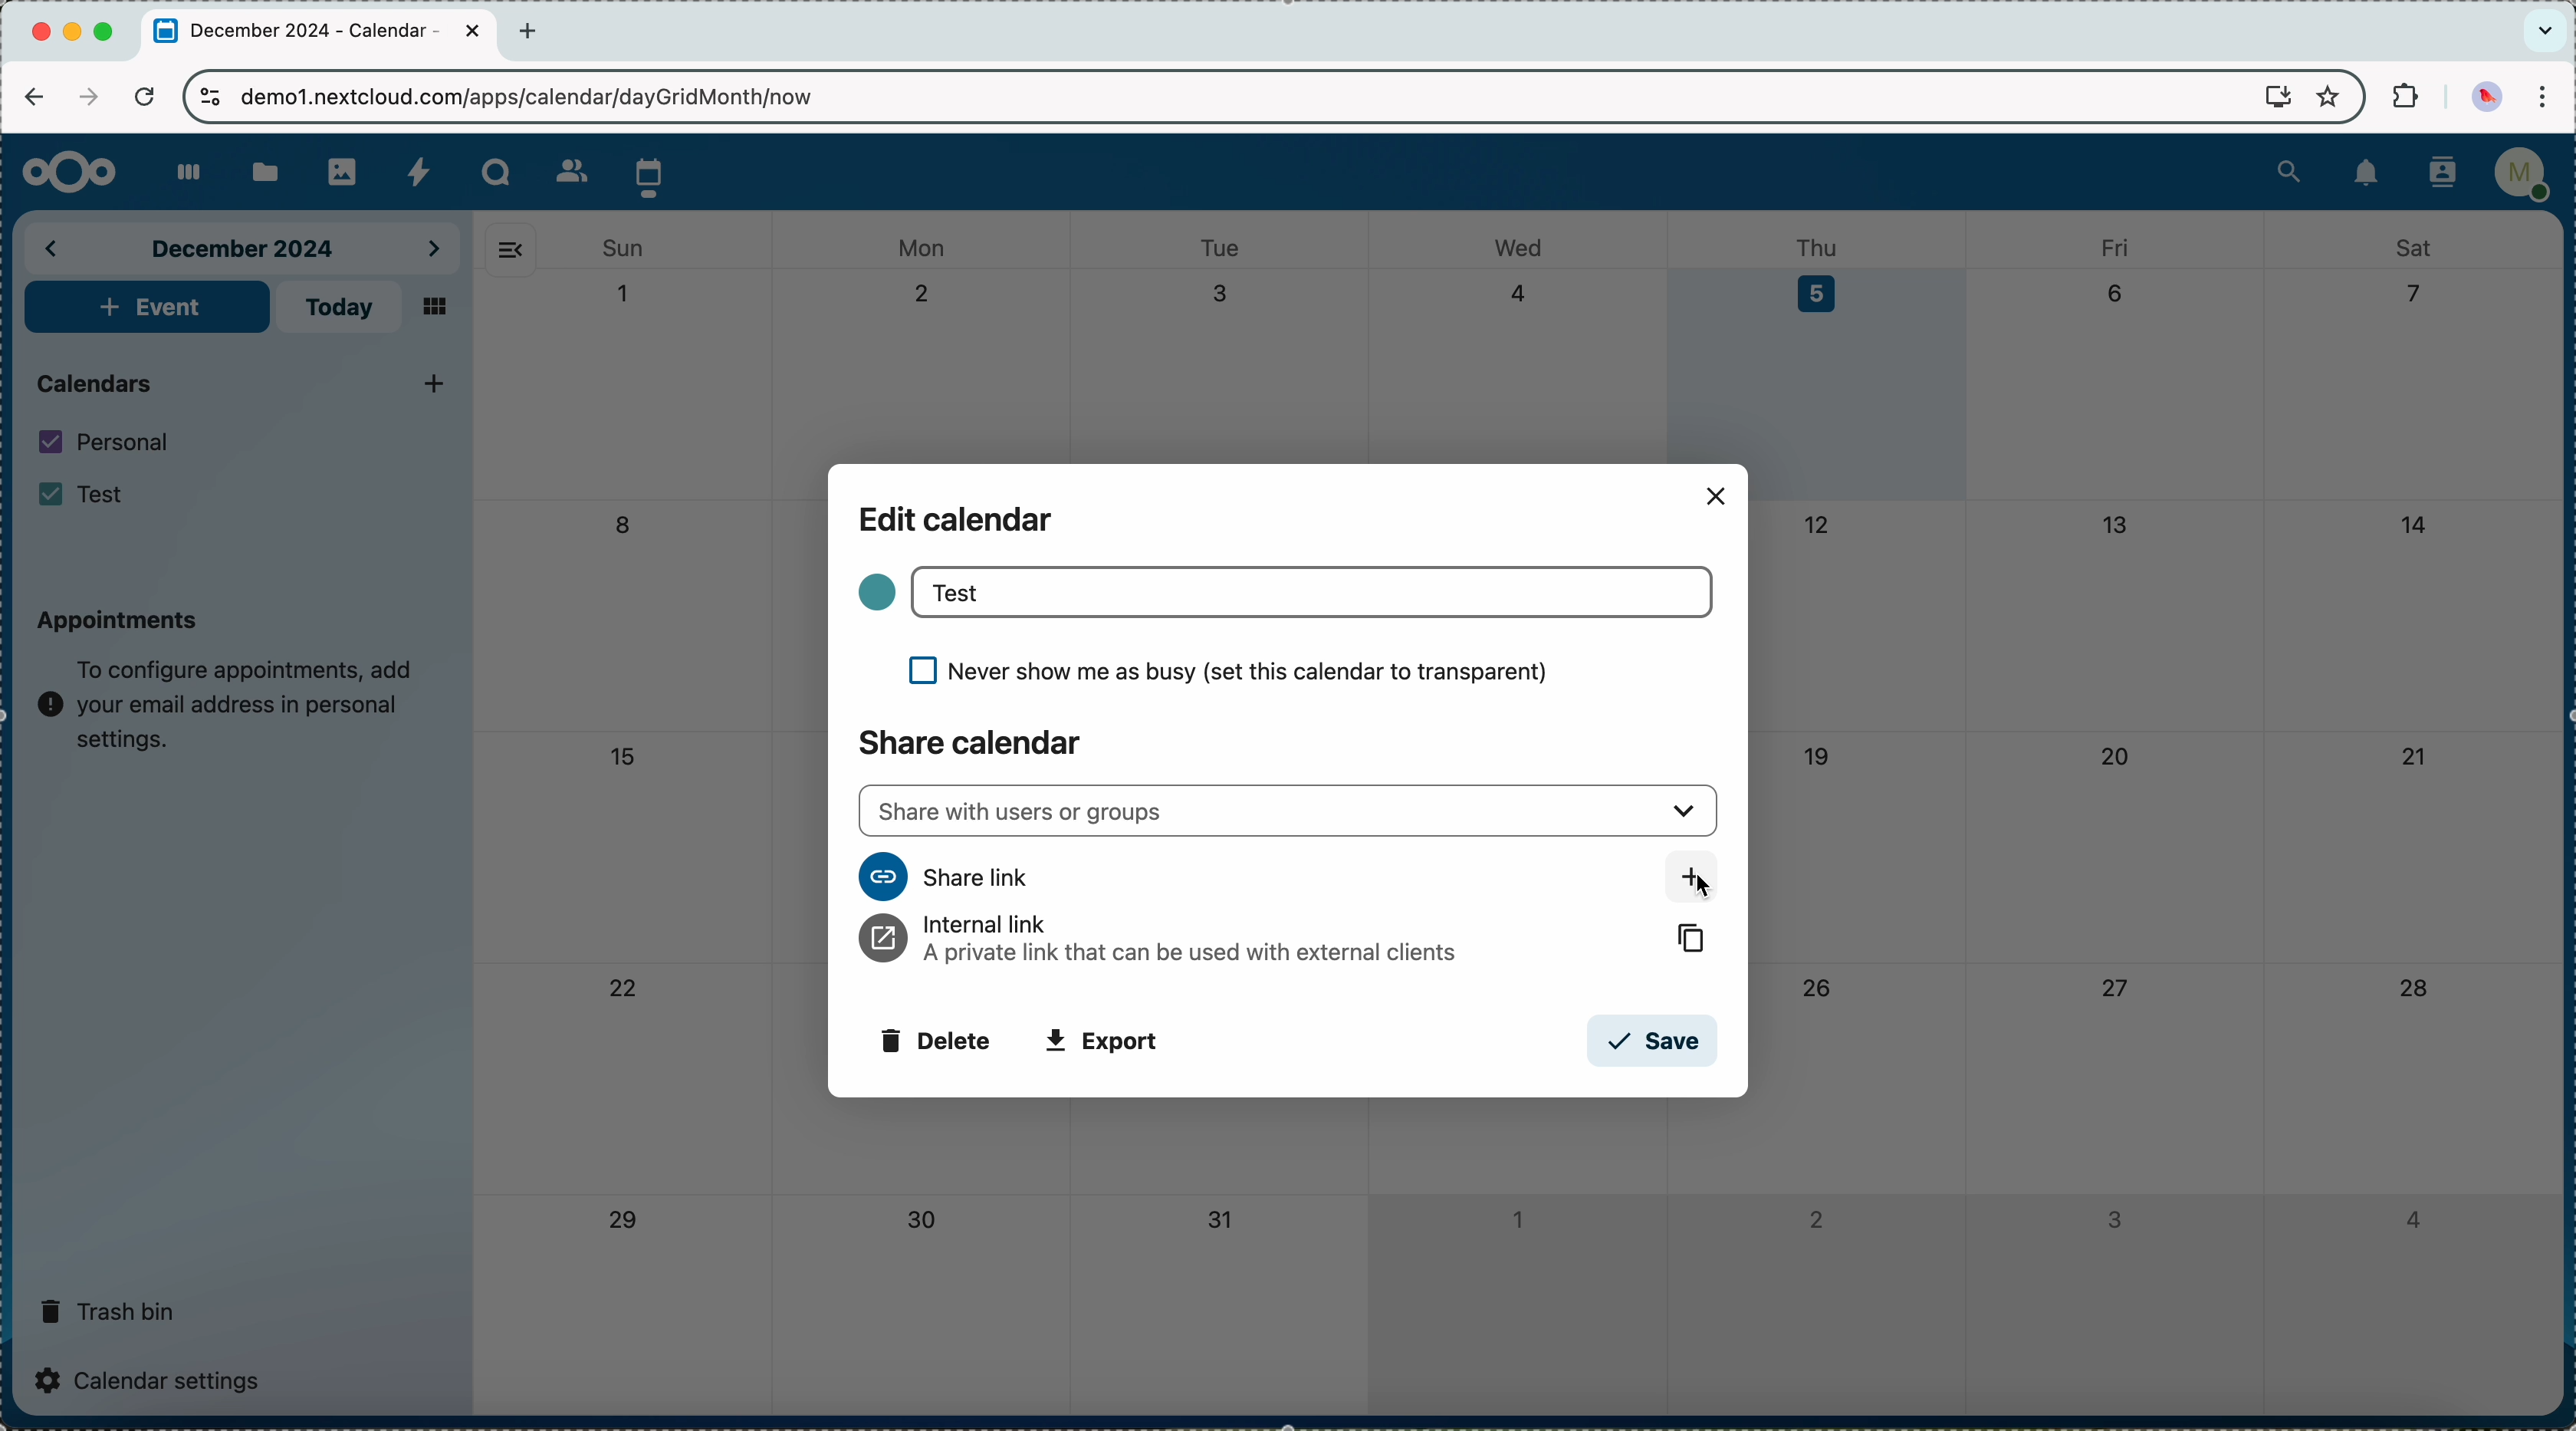 The image size is (2576, 1431). Describe the element at coordinates (924, 241) in the screenshot. I see `mon` at that location.